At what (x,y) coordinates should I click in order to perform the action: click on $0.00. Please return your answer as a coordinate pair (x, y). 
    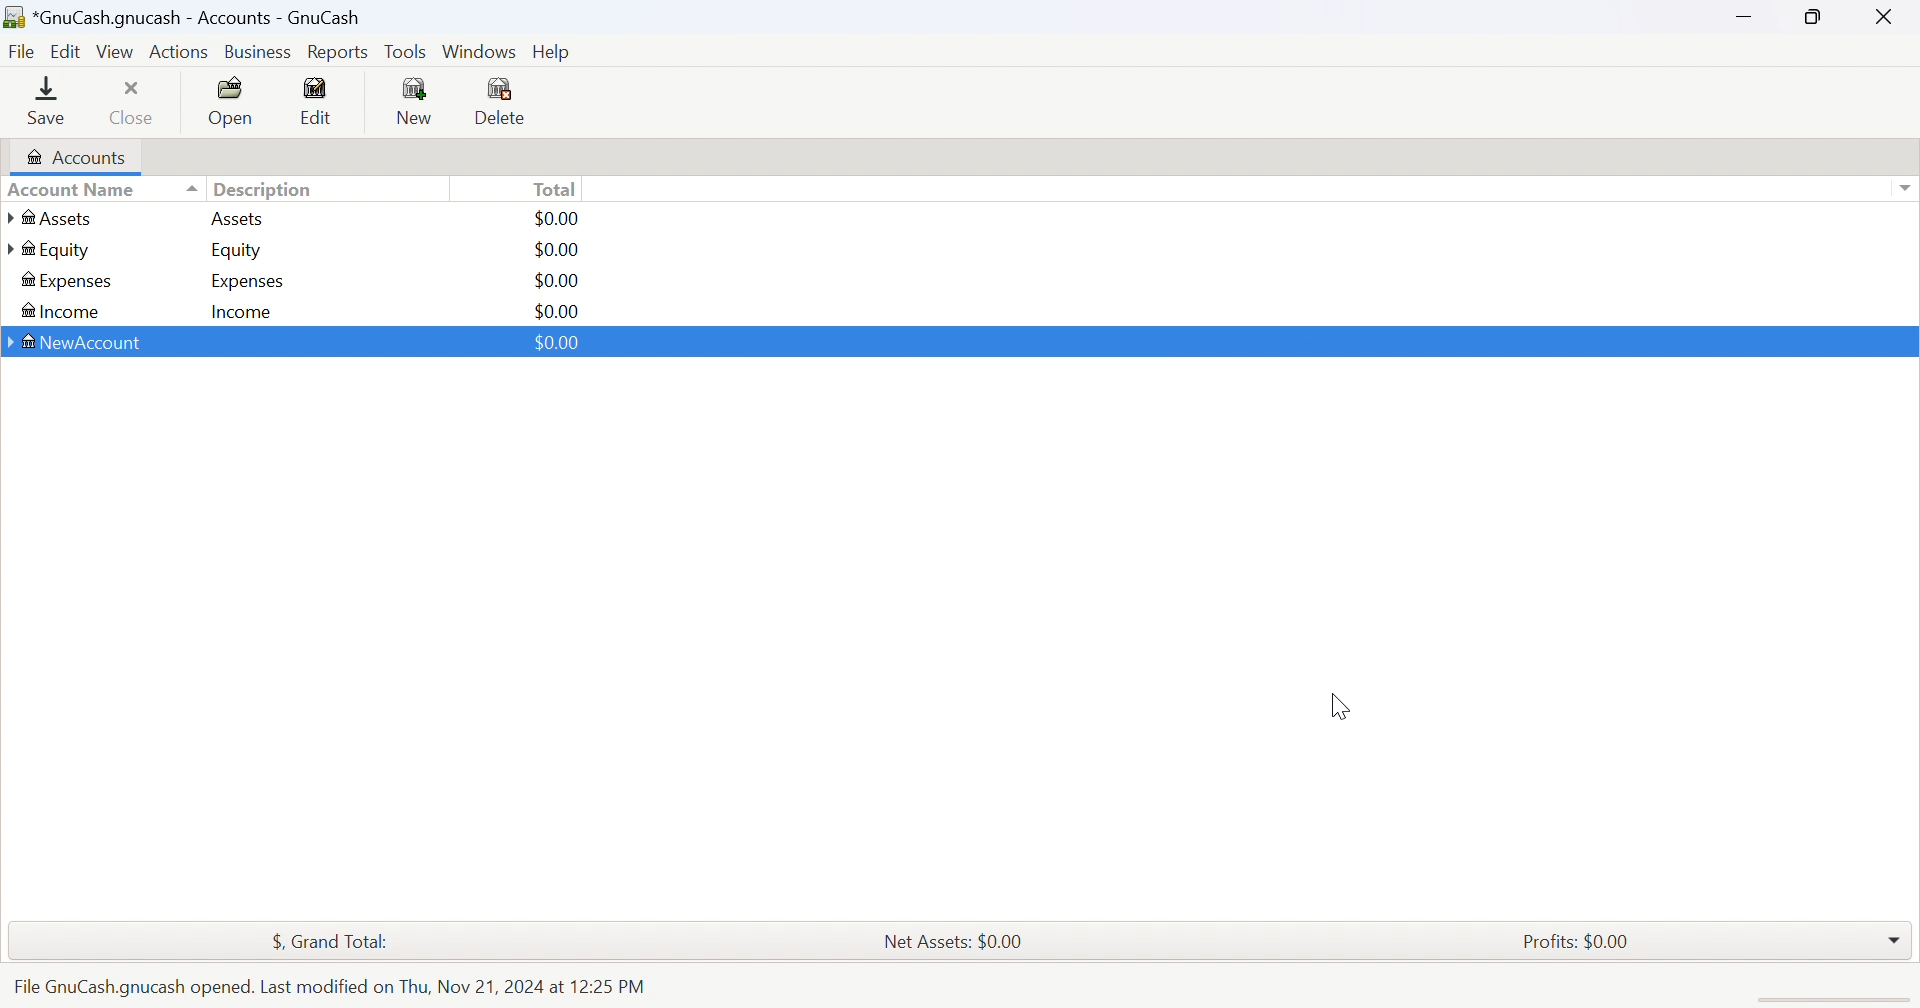
    Looking at the image, I should click on (555, 250).